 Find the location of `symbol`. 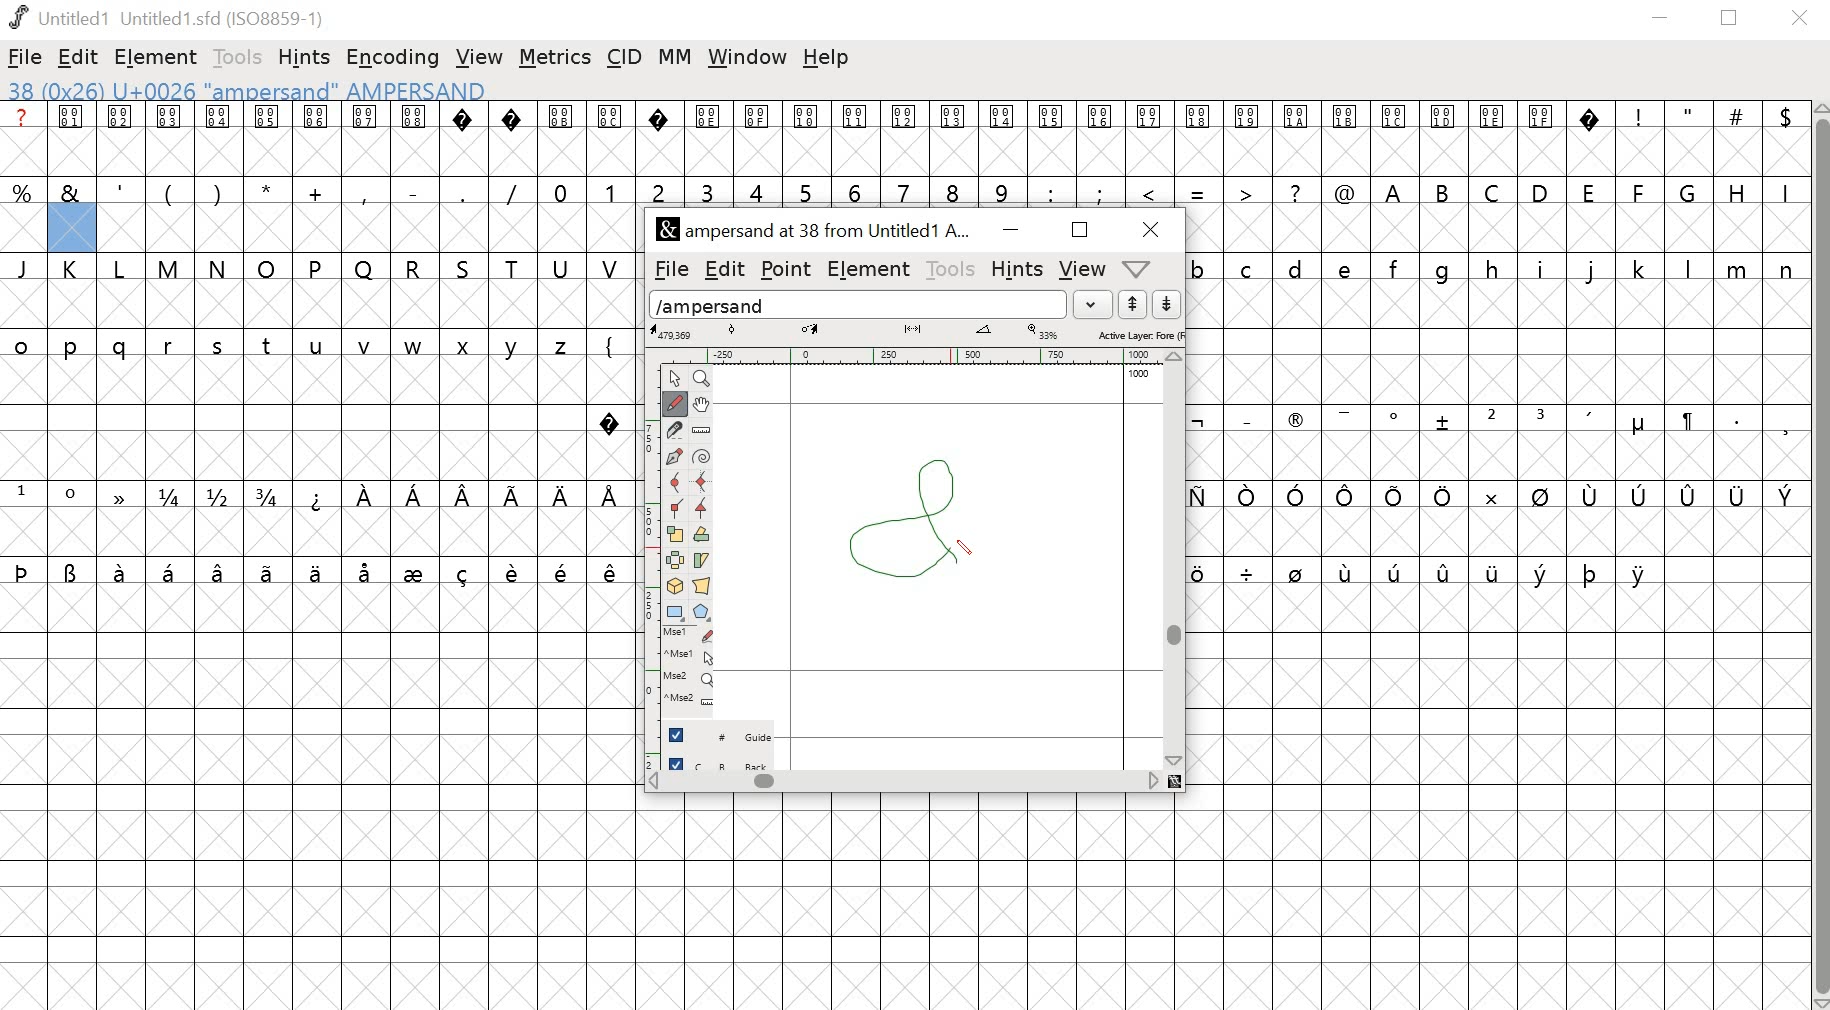

symbol is located at coordinates (1686, 421).